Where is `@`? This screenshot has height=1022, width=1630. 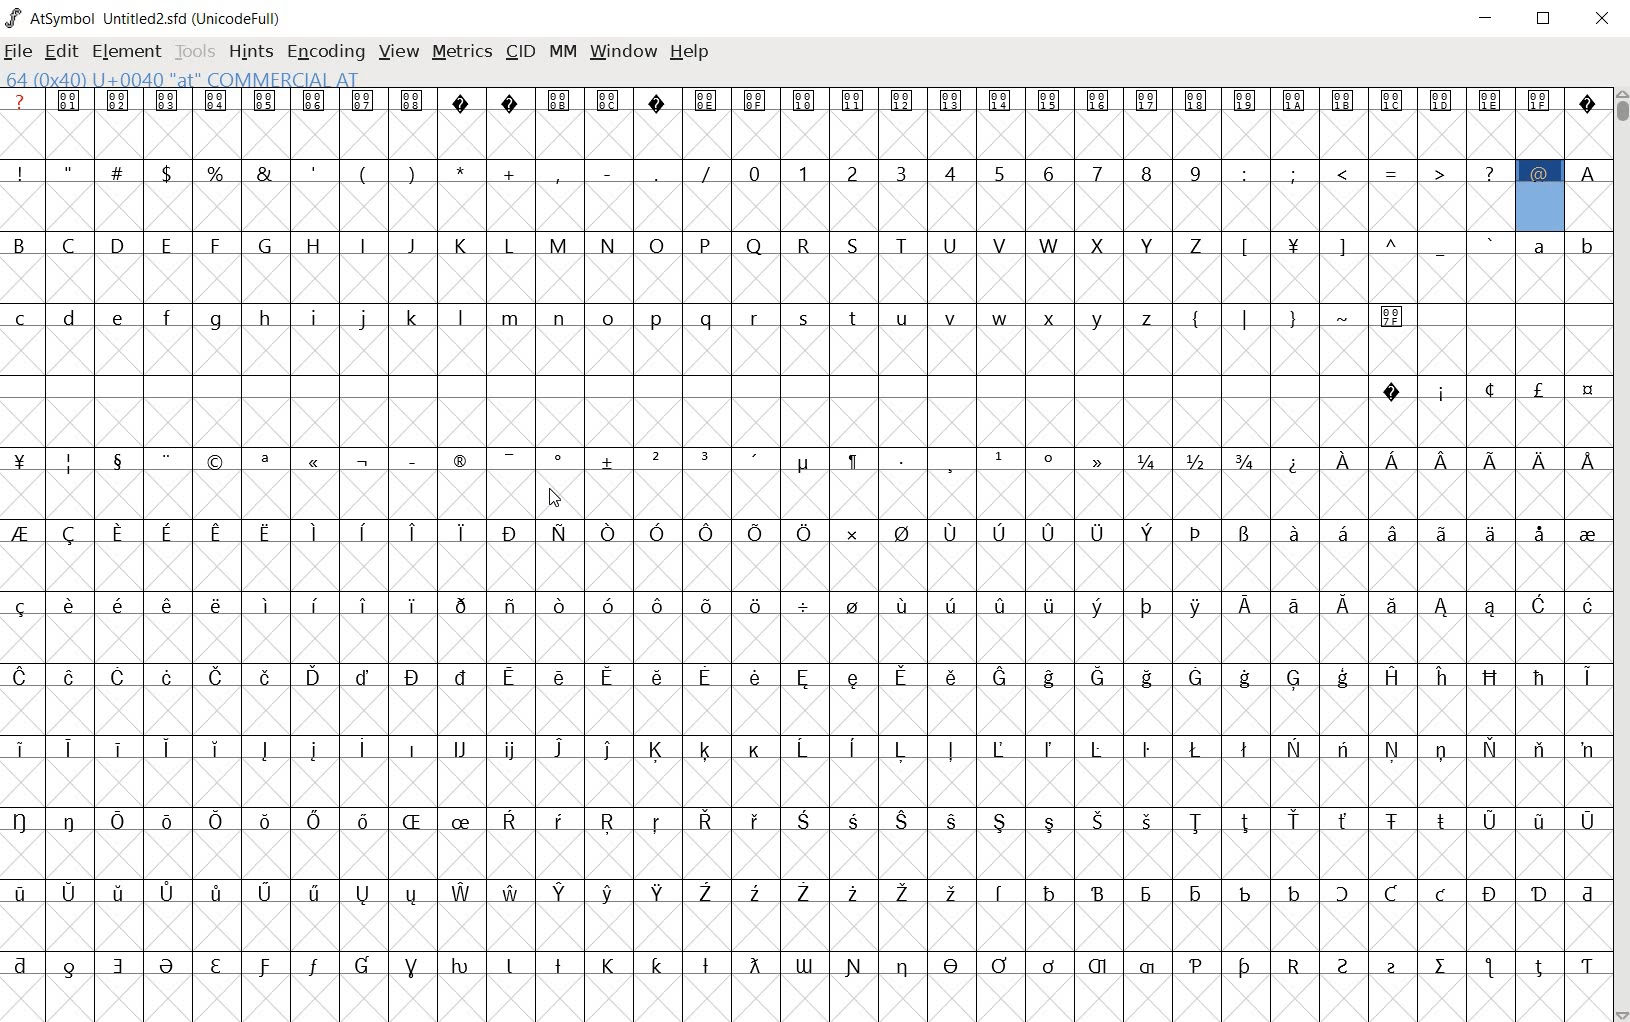
@ is located at coordinates (1542, 171).